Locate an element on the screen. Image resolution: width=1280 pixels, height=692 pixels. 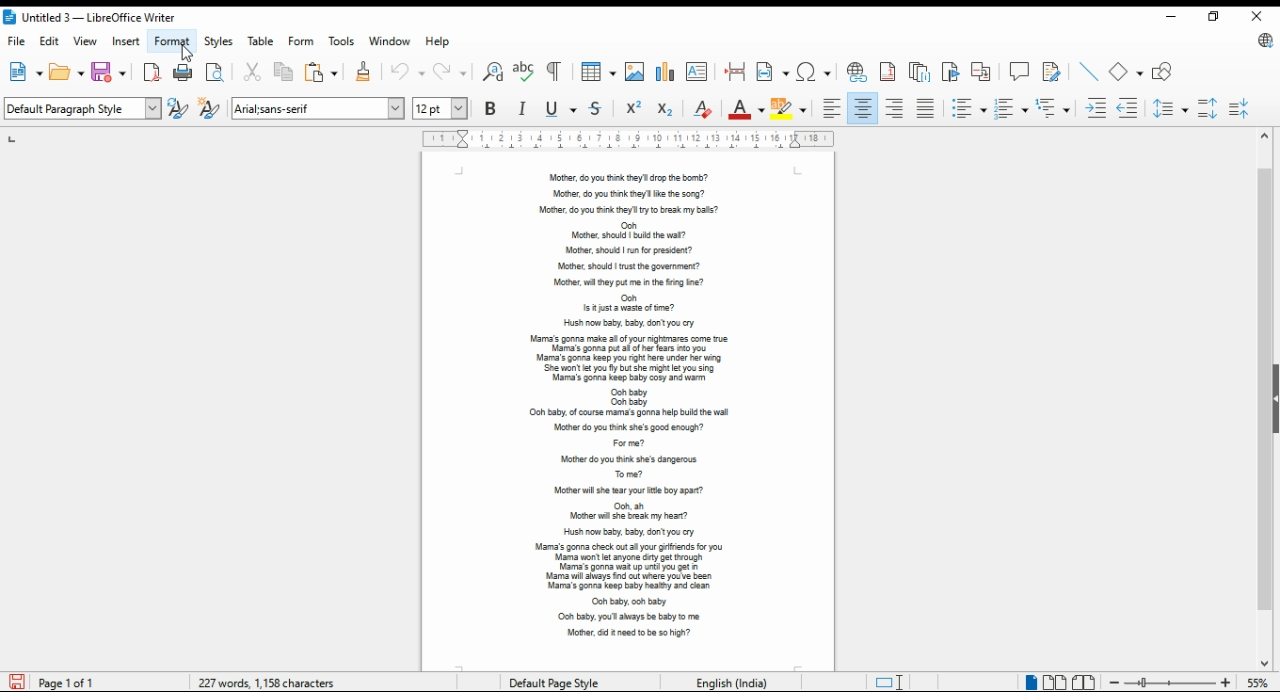
book view is located at coordinates (1084, 682).